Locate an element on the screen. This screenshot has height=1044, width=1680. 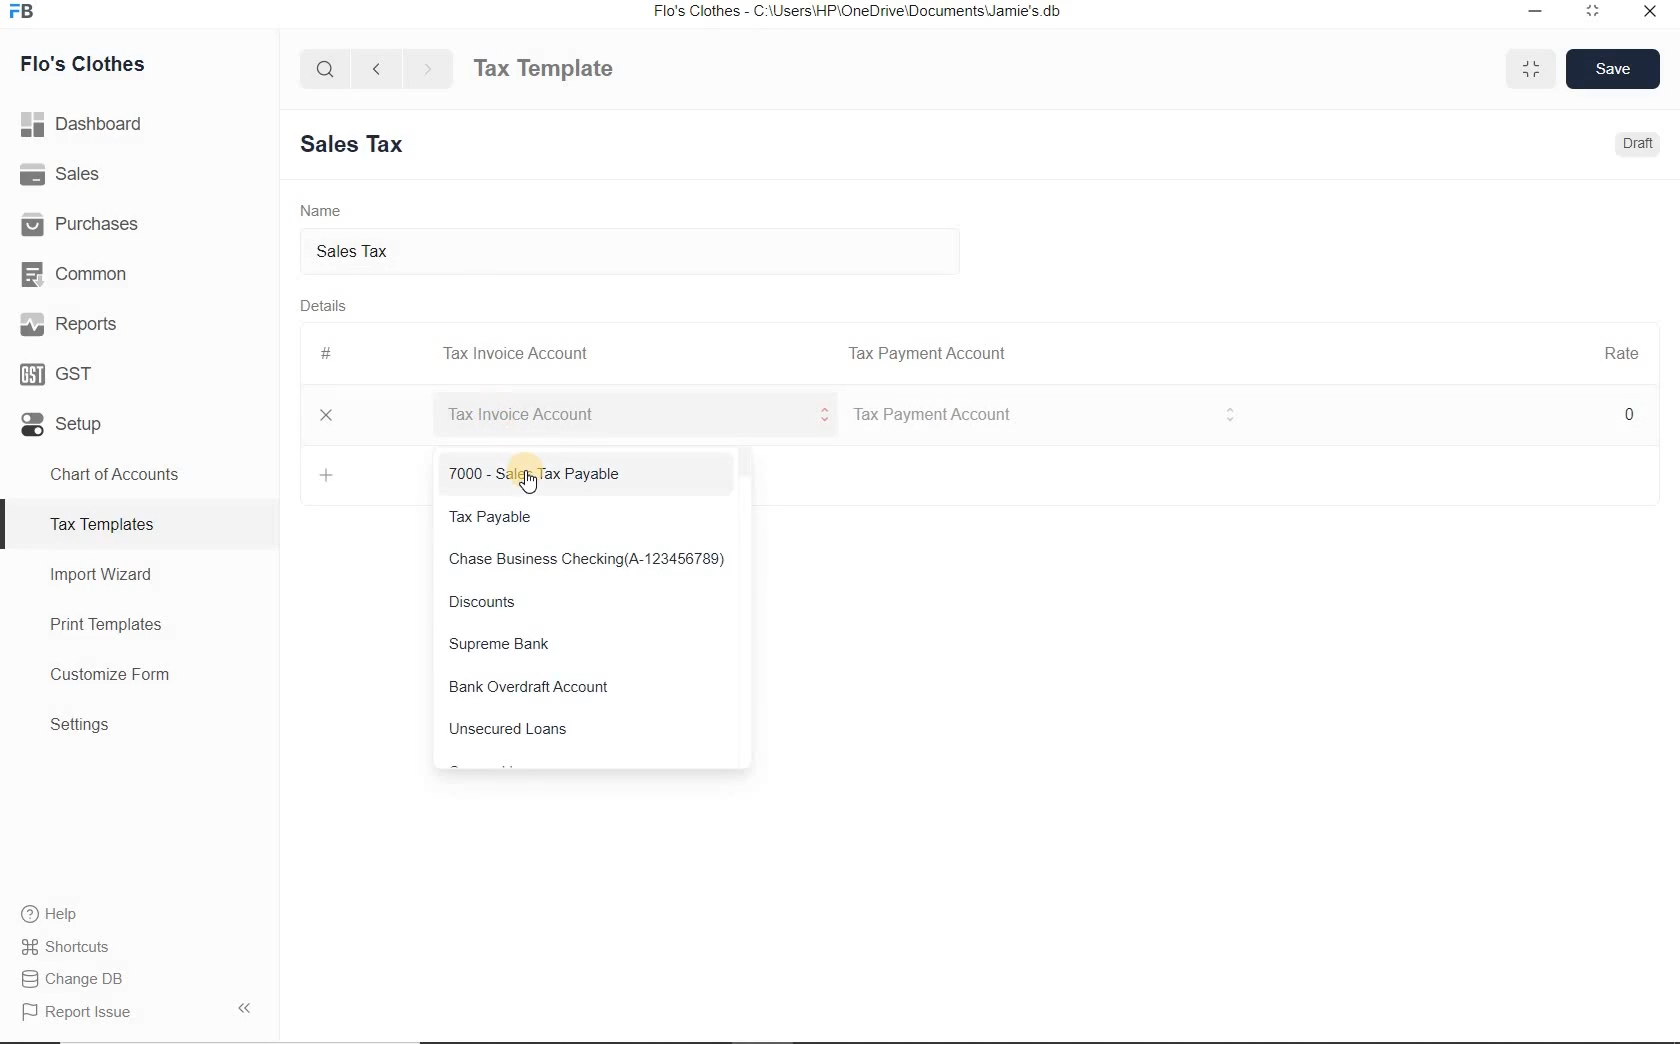
Flo's Clothes - C:\Users\HP\OneDrive\Documents\Jamie's db is located at coordinates (856, 11).